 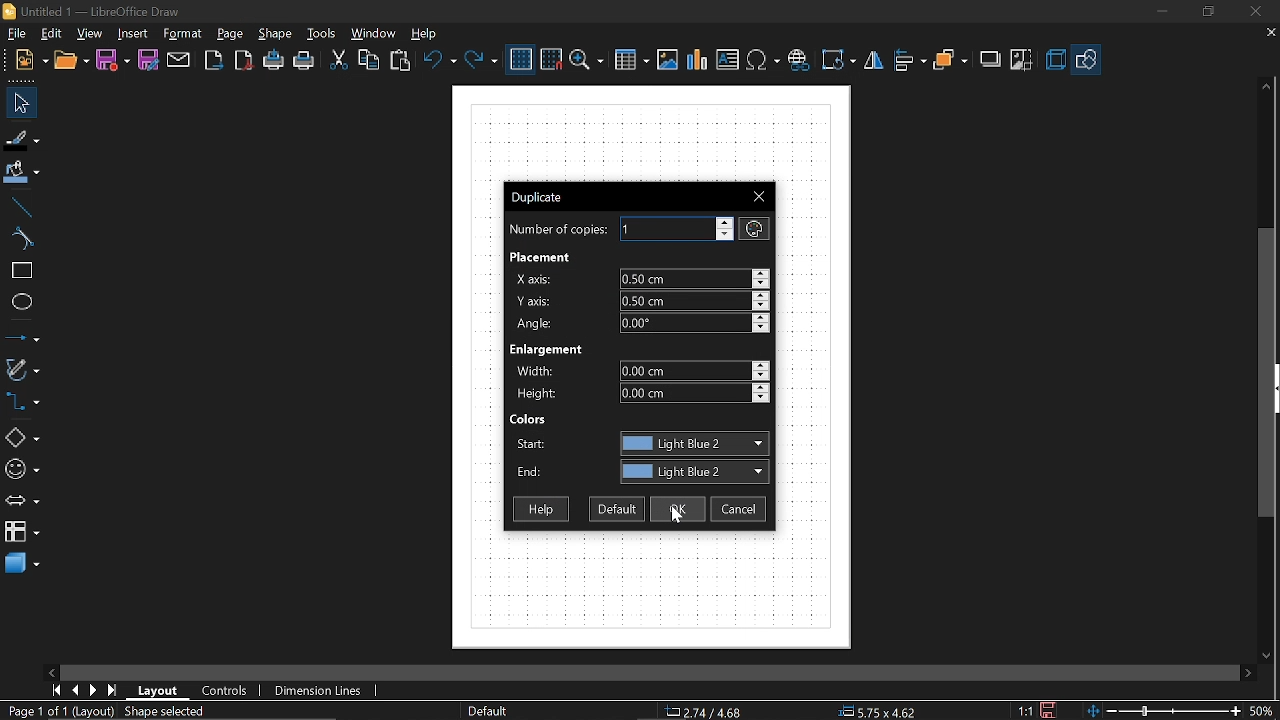 I want to click on X axis, so click(x=535, y=279).